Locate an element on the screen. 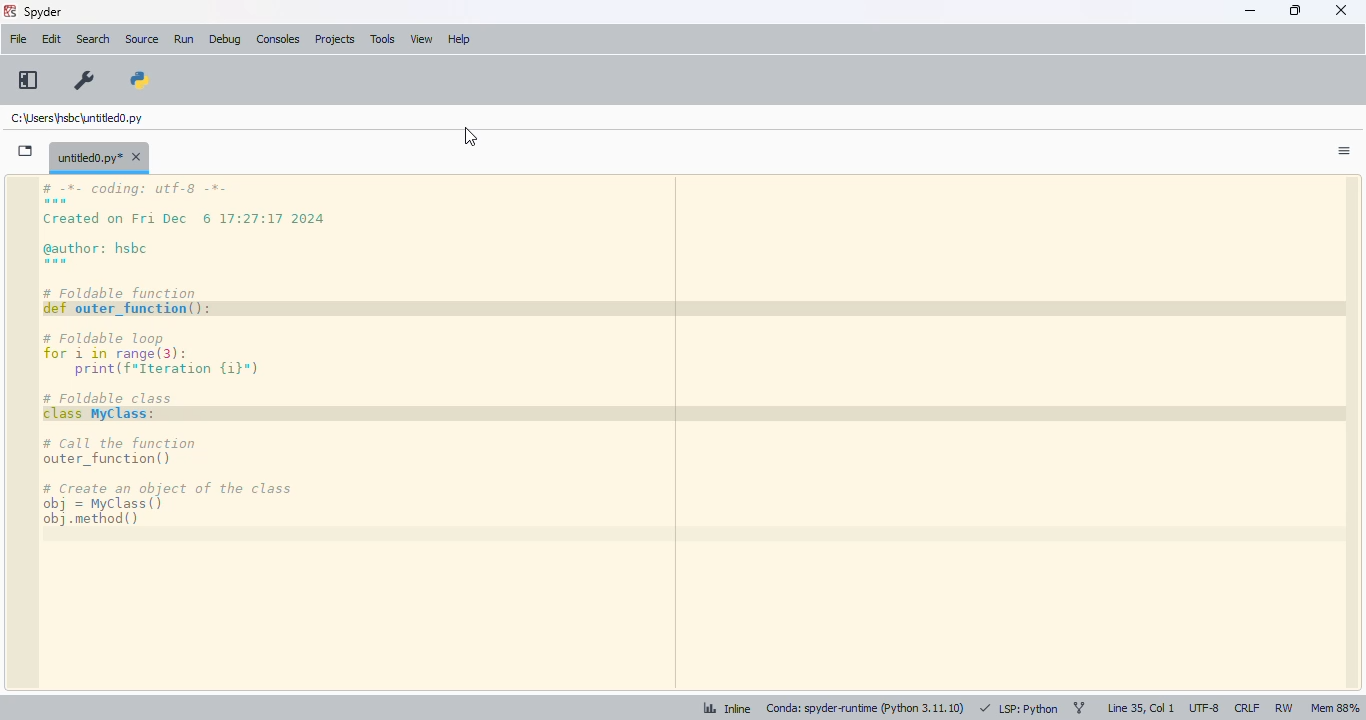  CRLF  is located at coordinates (1247, 708).